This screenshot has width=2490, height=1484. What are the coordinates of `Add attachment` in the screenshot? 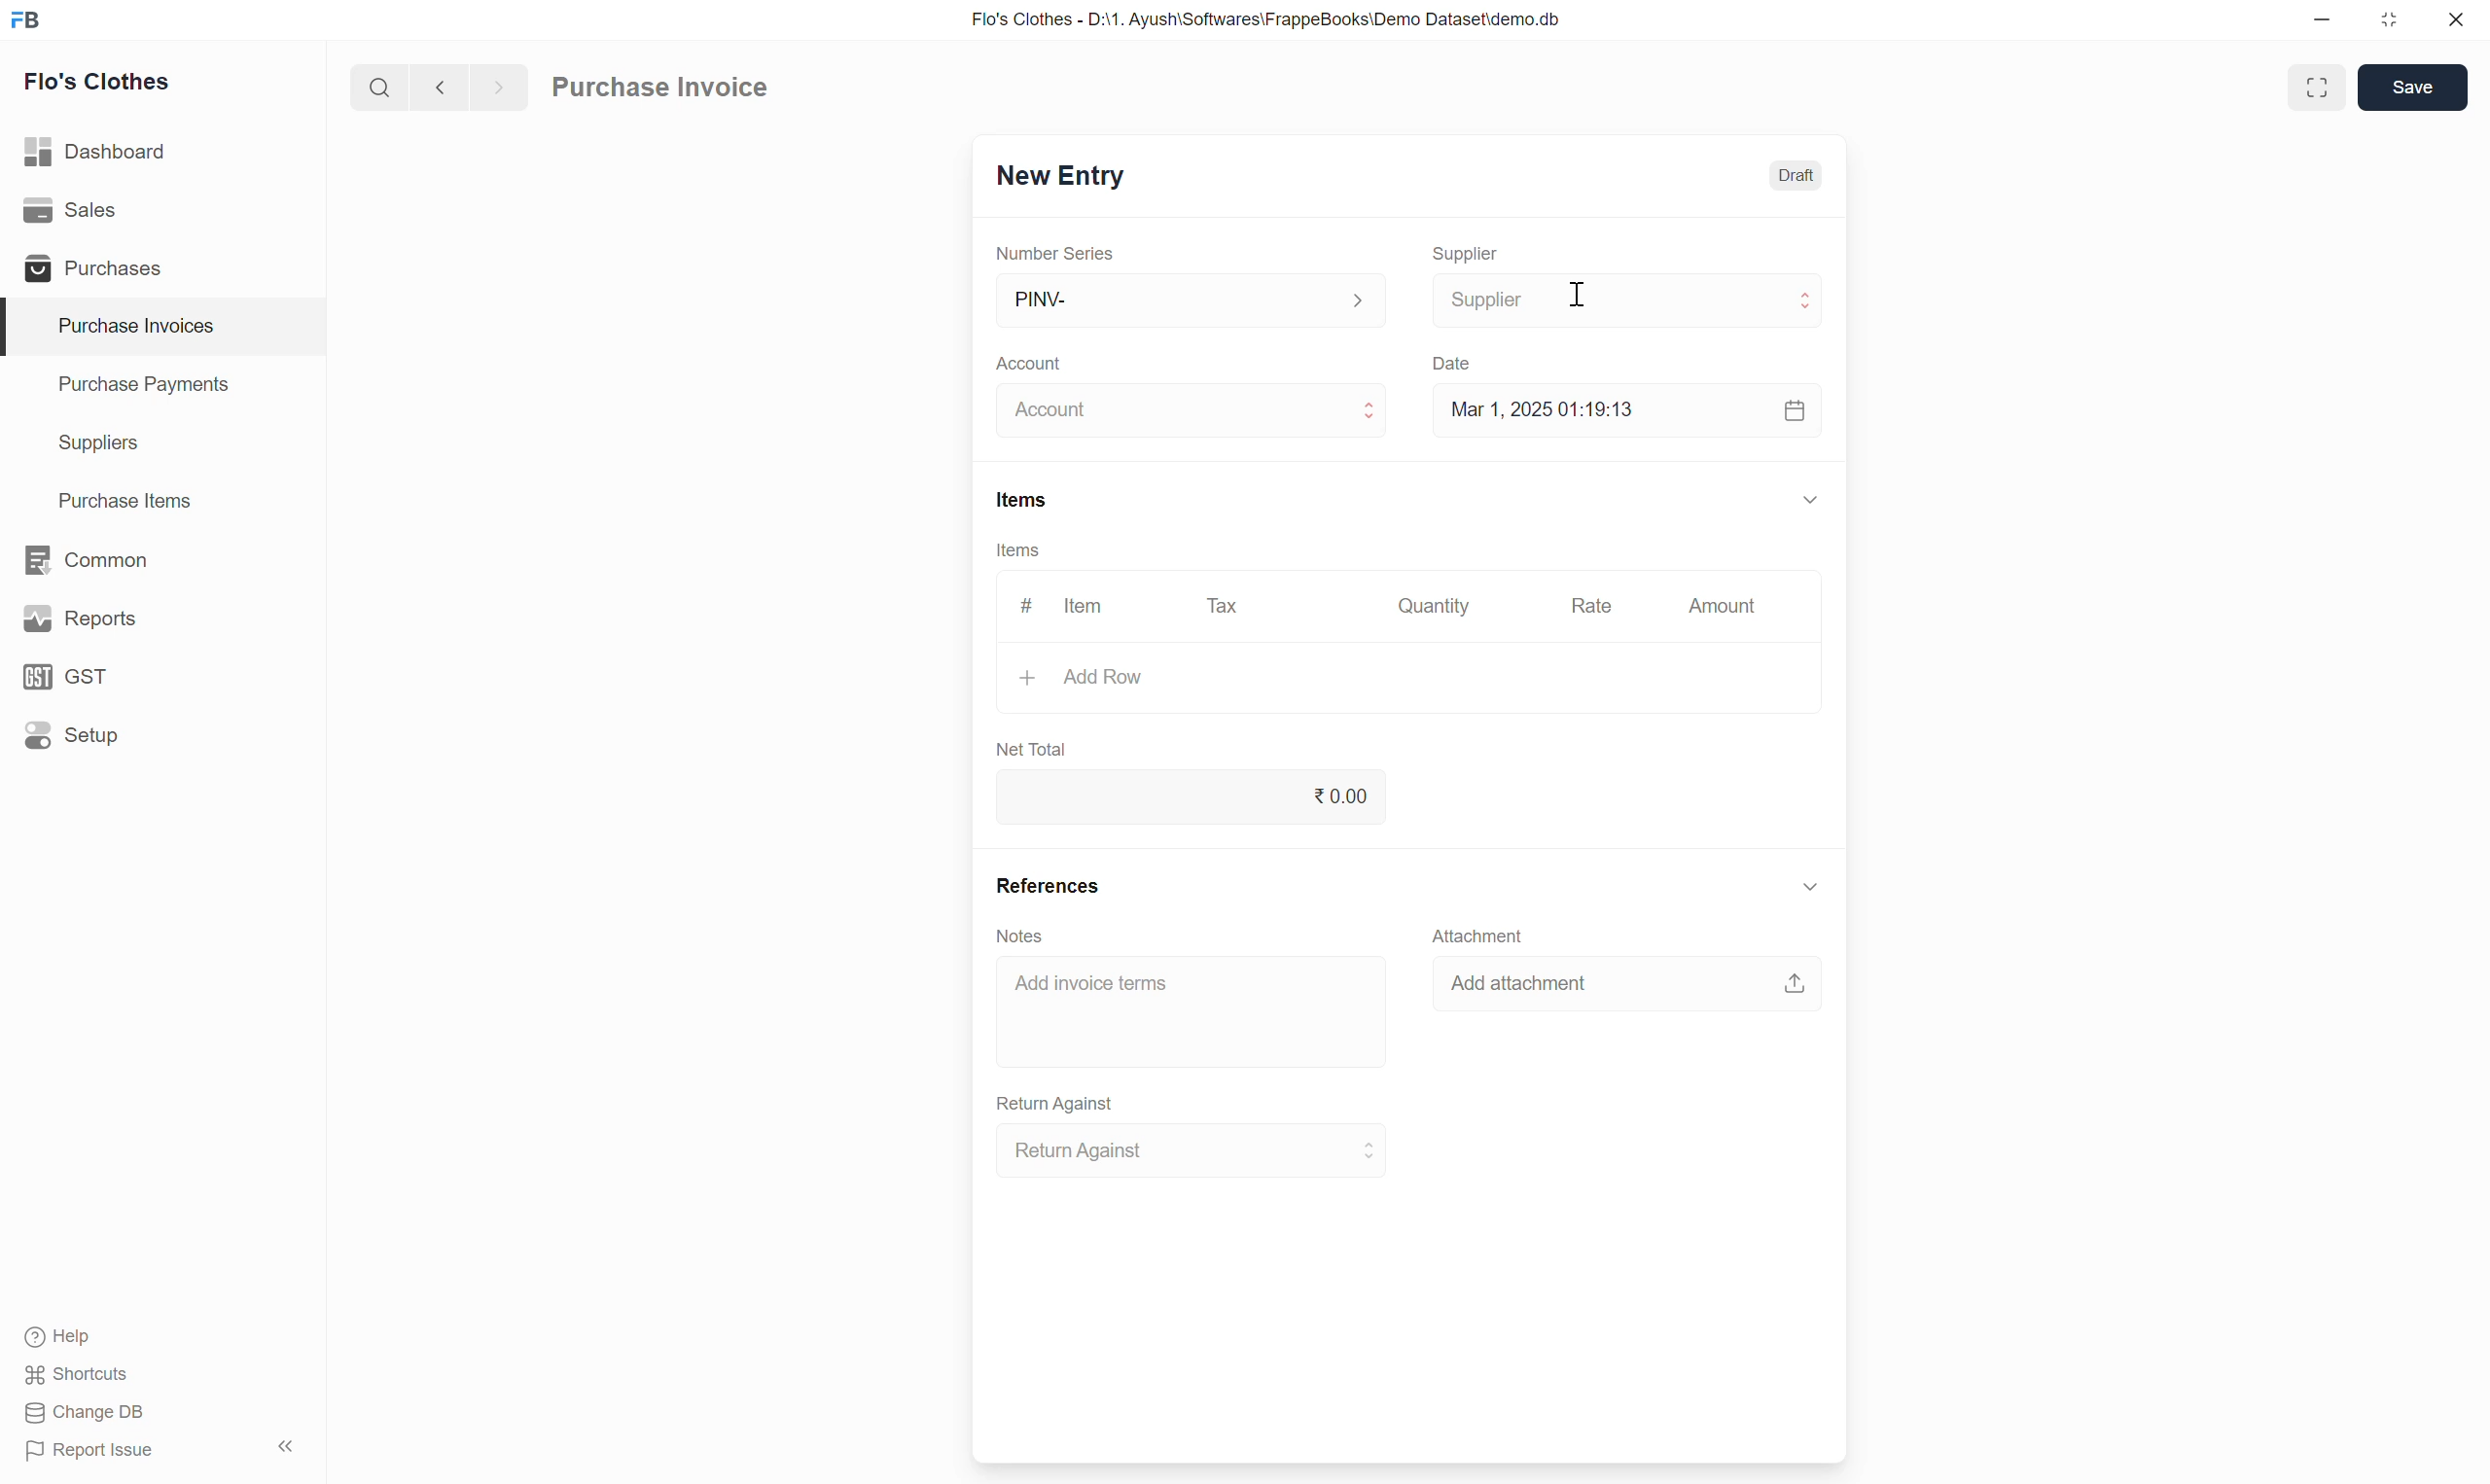 It's located at (1626, 988).